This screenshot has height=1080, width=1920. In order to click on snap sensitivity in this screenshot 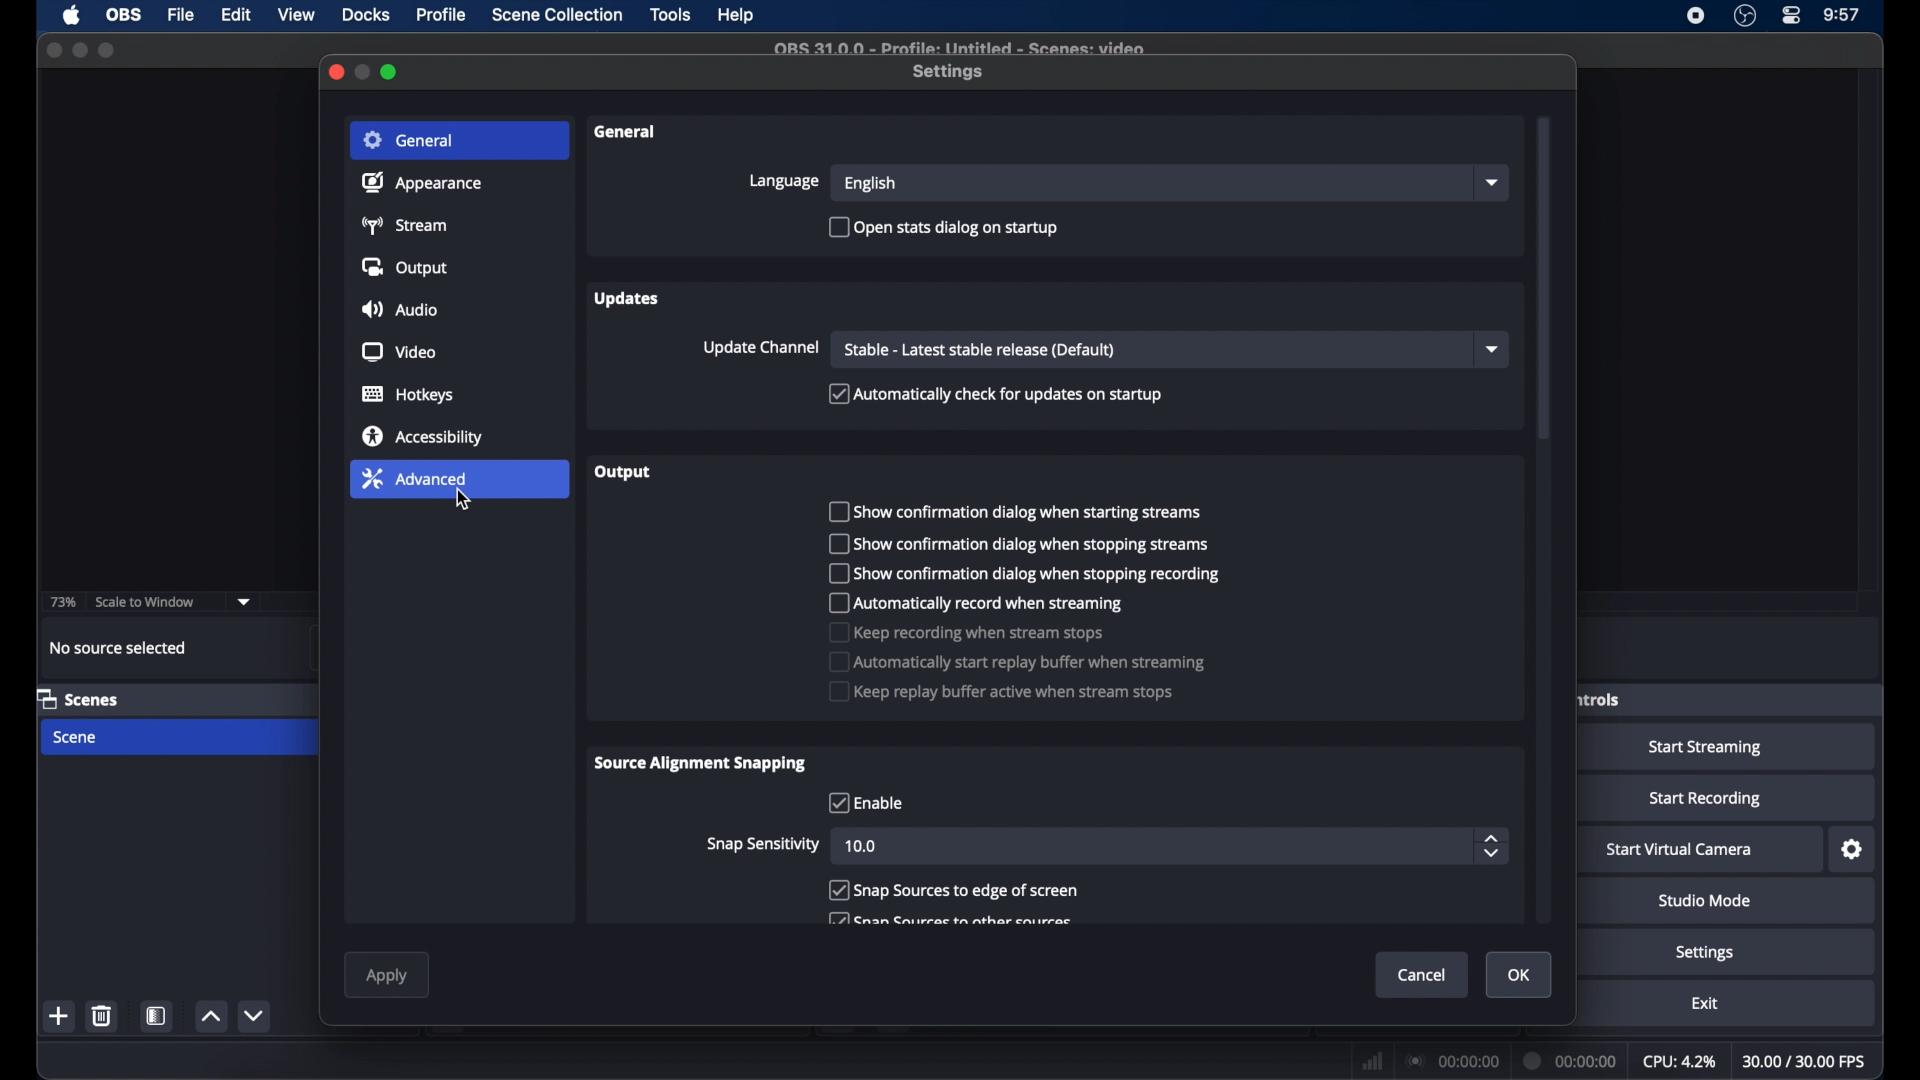, I will do `click(763, 844)`.